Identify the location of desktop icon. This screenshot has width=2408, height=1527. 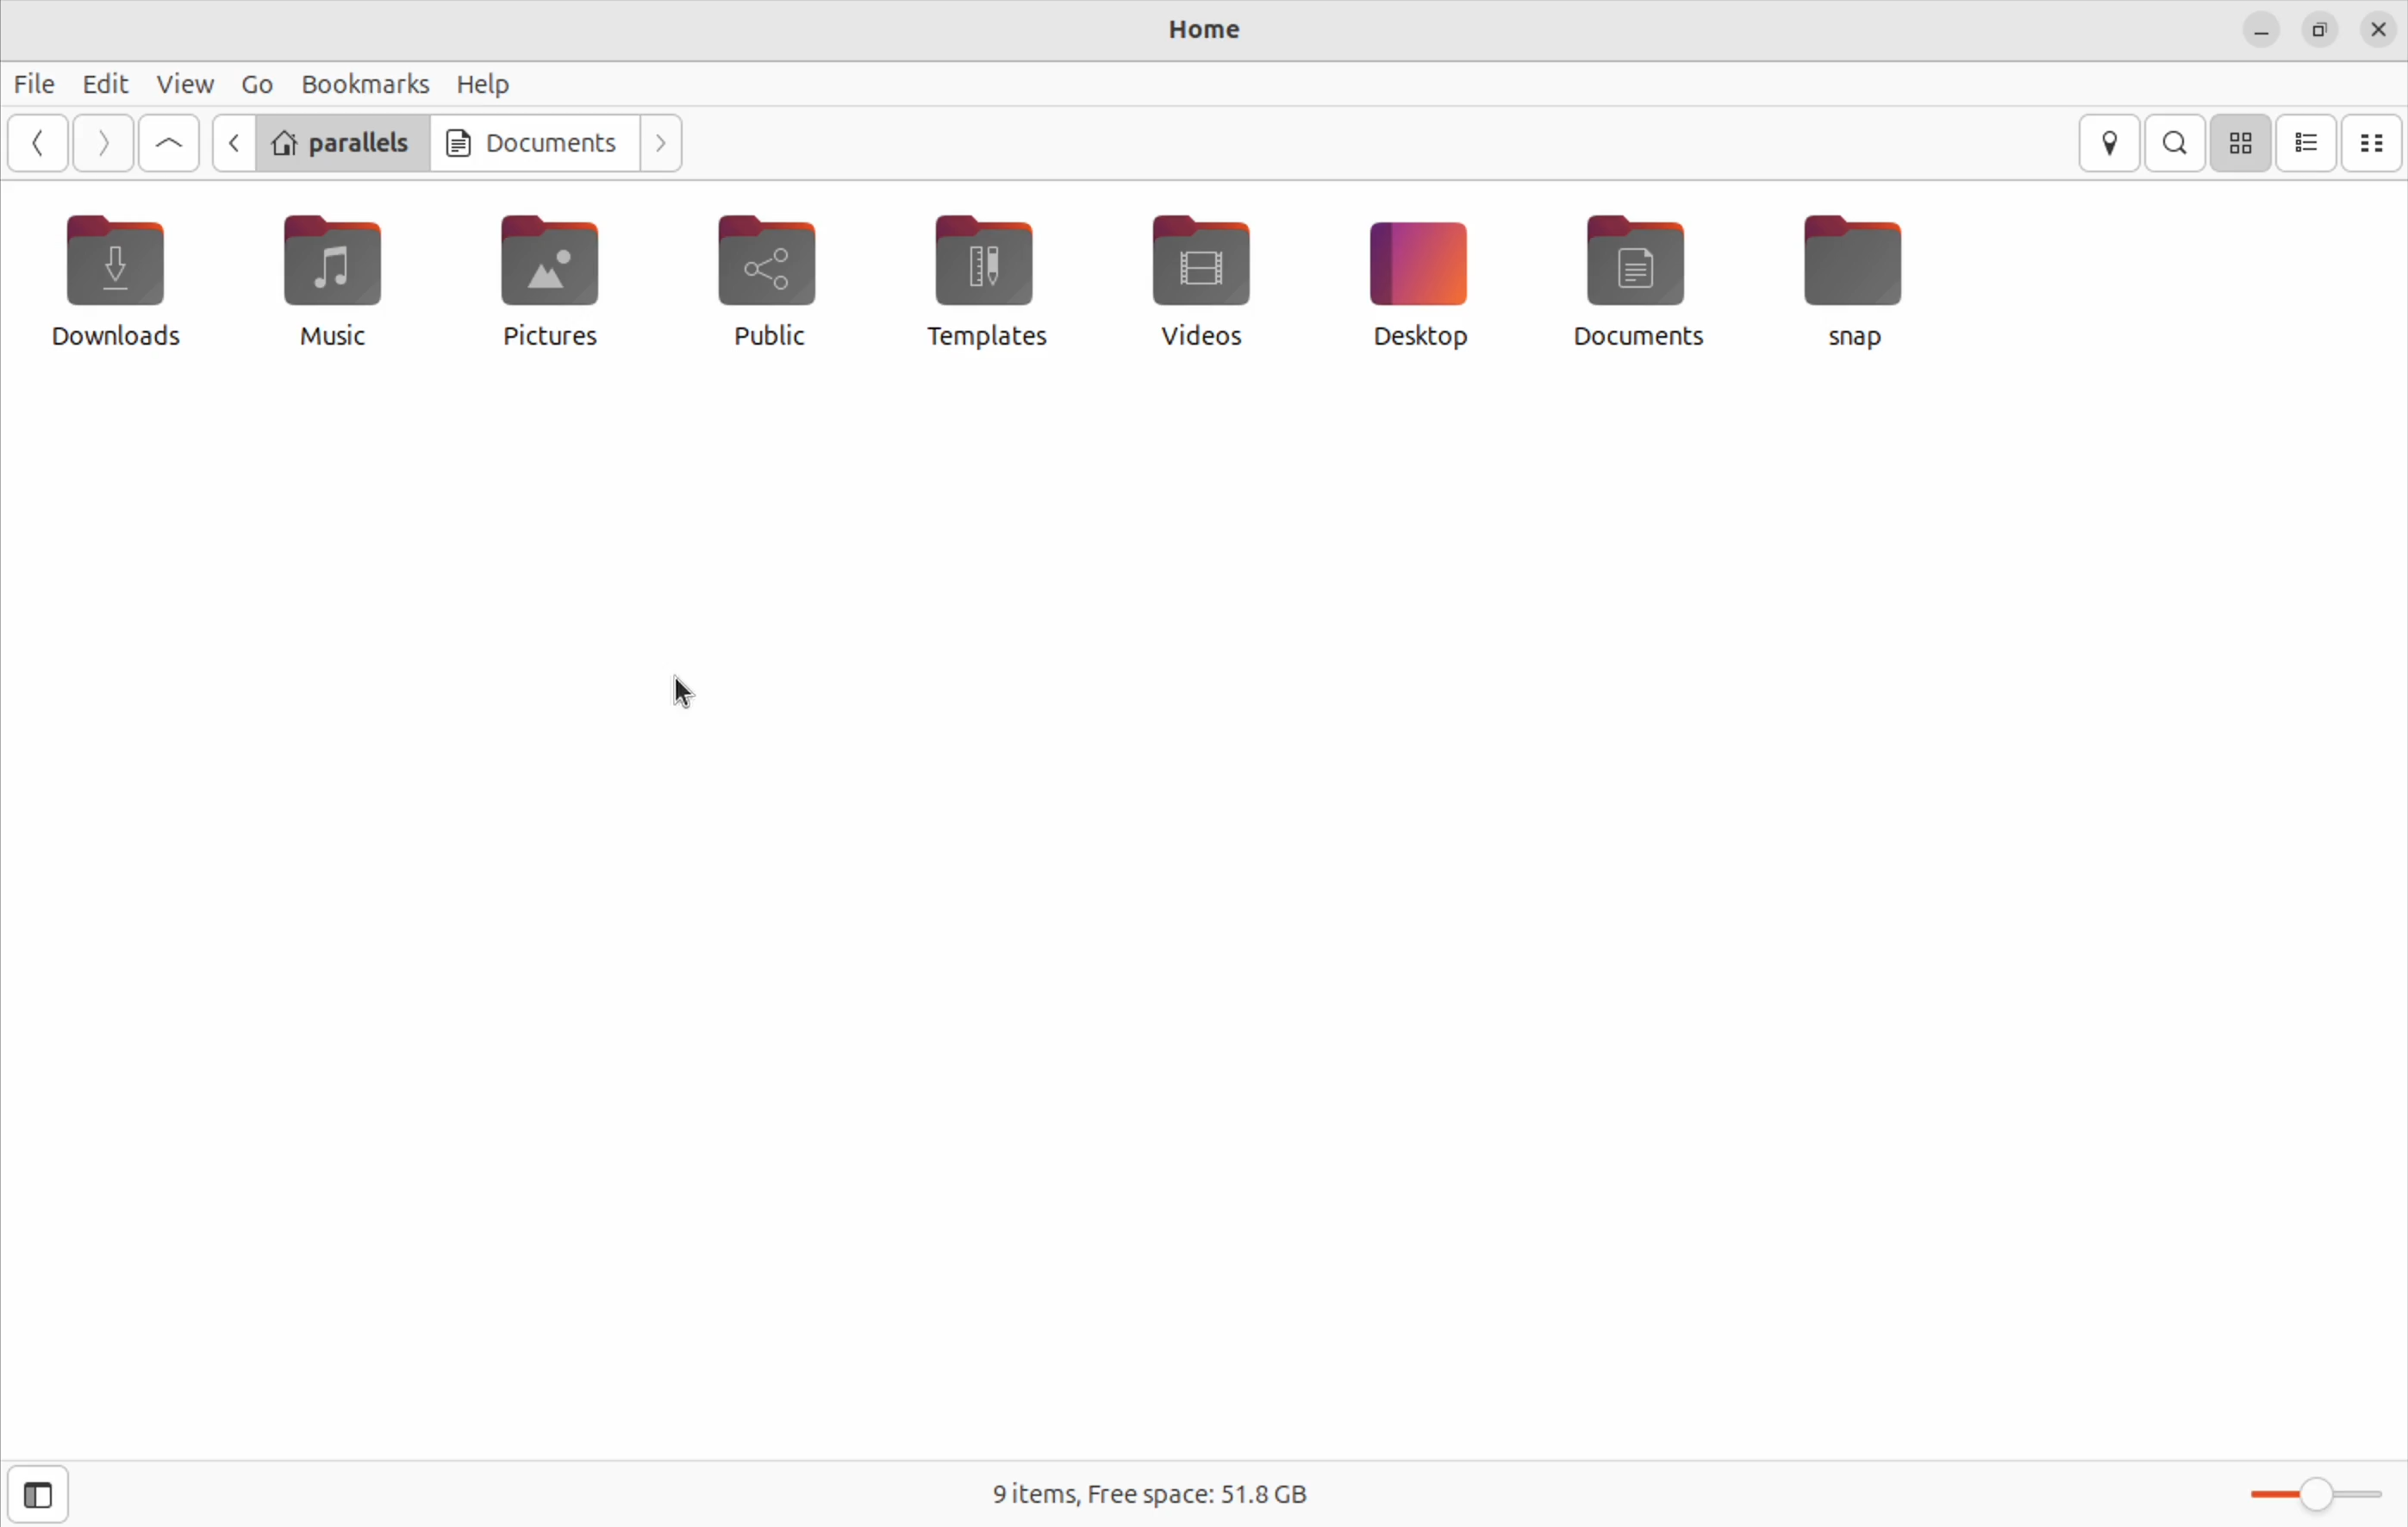
(1435, 288).